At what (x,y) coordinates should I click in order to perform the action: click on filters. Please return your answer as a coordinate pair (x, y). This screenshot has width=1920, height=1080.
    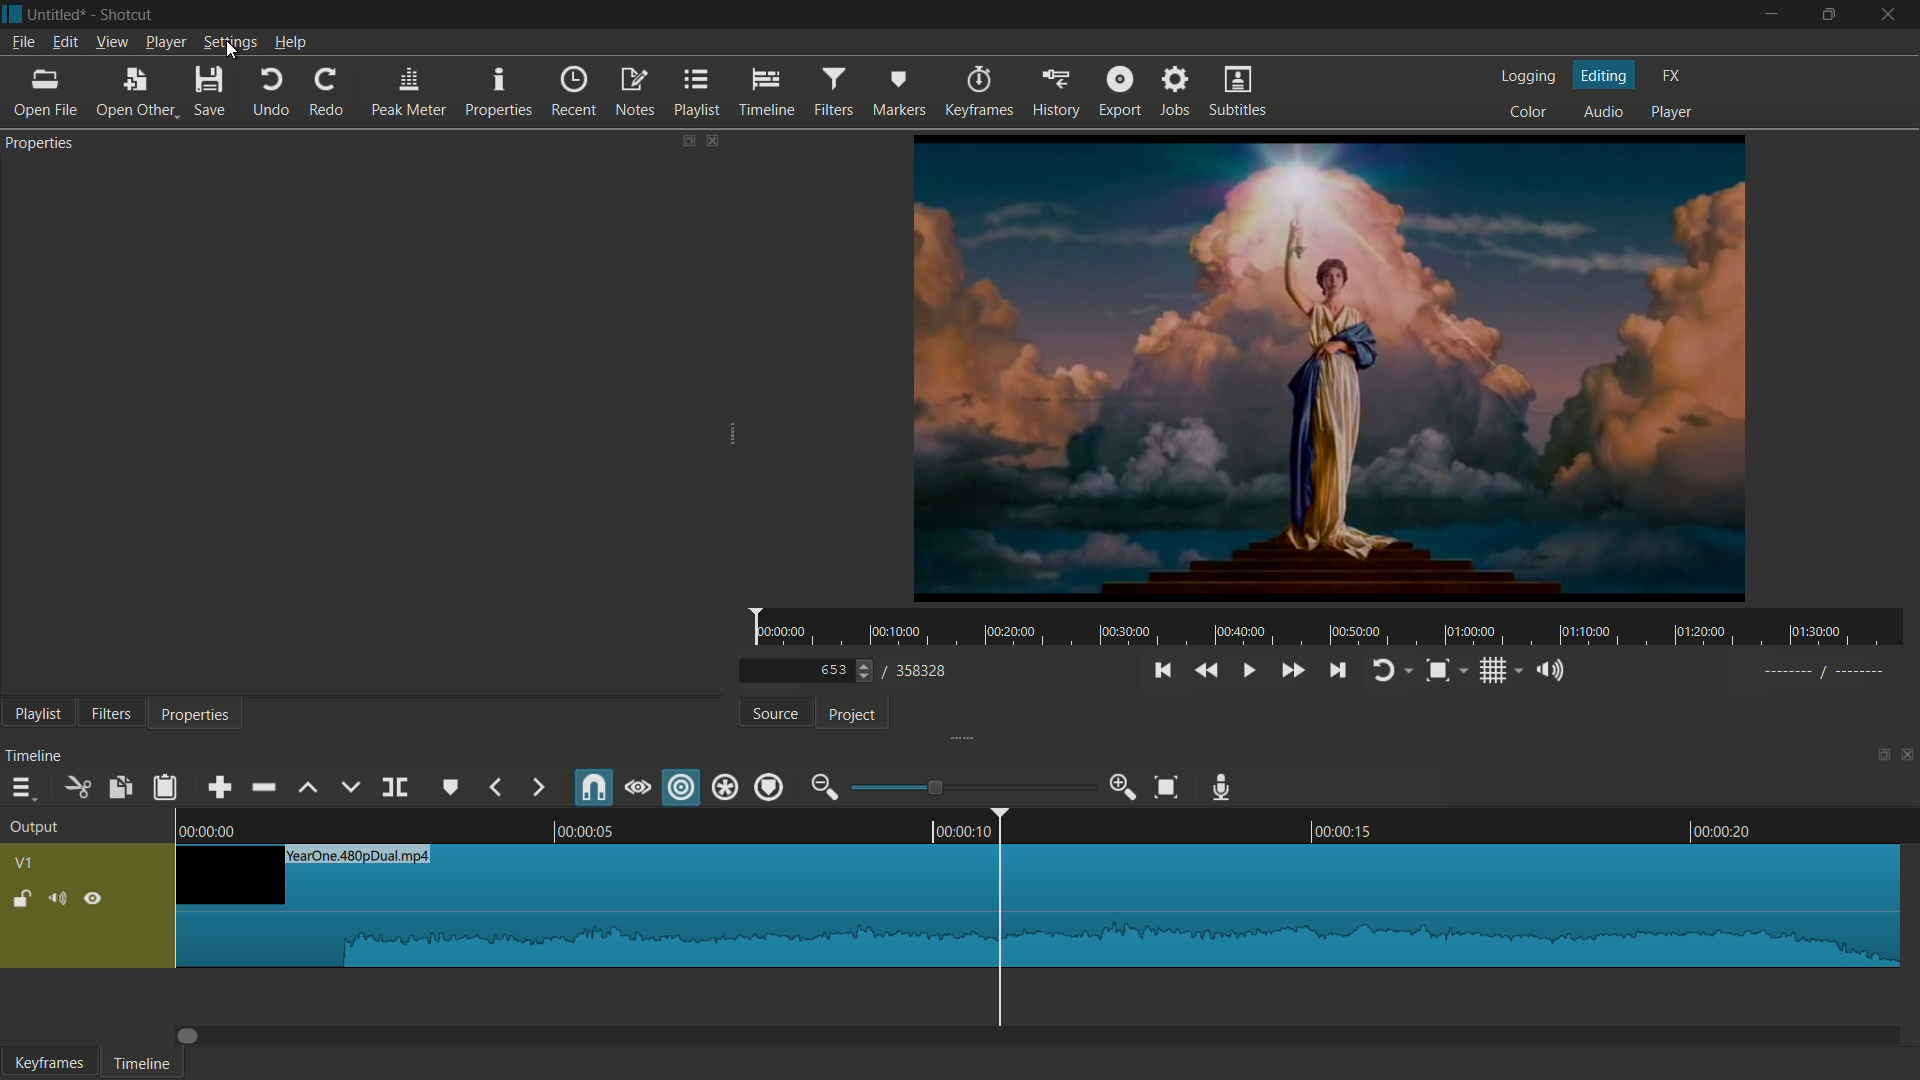
    Looking at the image, I should click on (830, 90).